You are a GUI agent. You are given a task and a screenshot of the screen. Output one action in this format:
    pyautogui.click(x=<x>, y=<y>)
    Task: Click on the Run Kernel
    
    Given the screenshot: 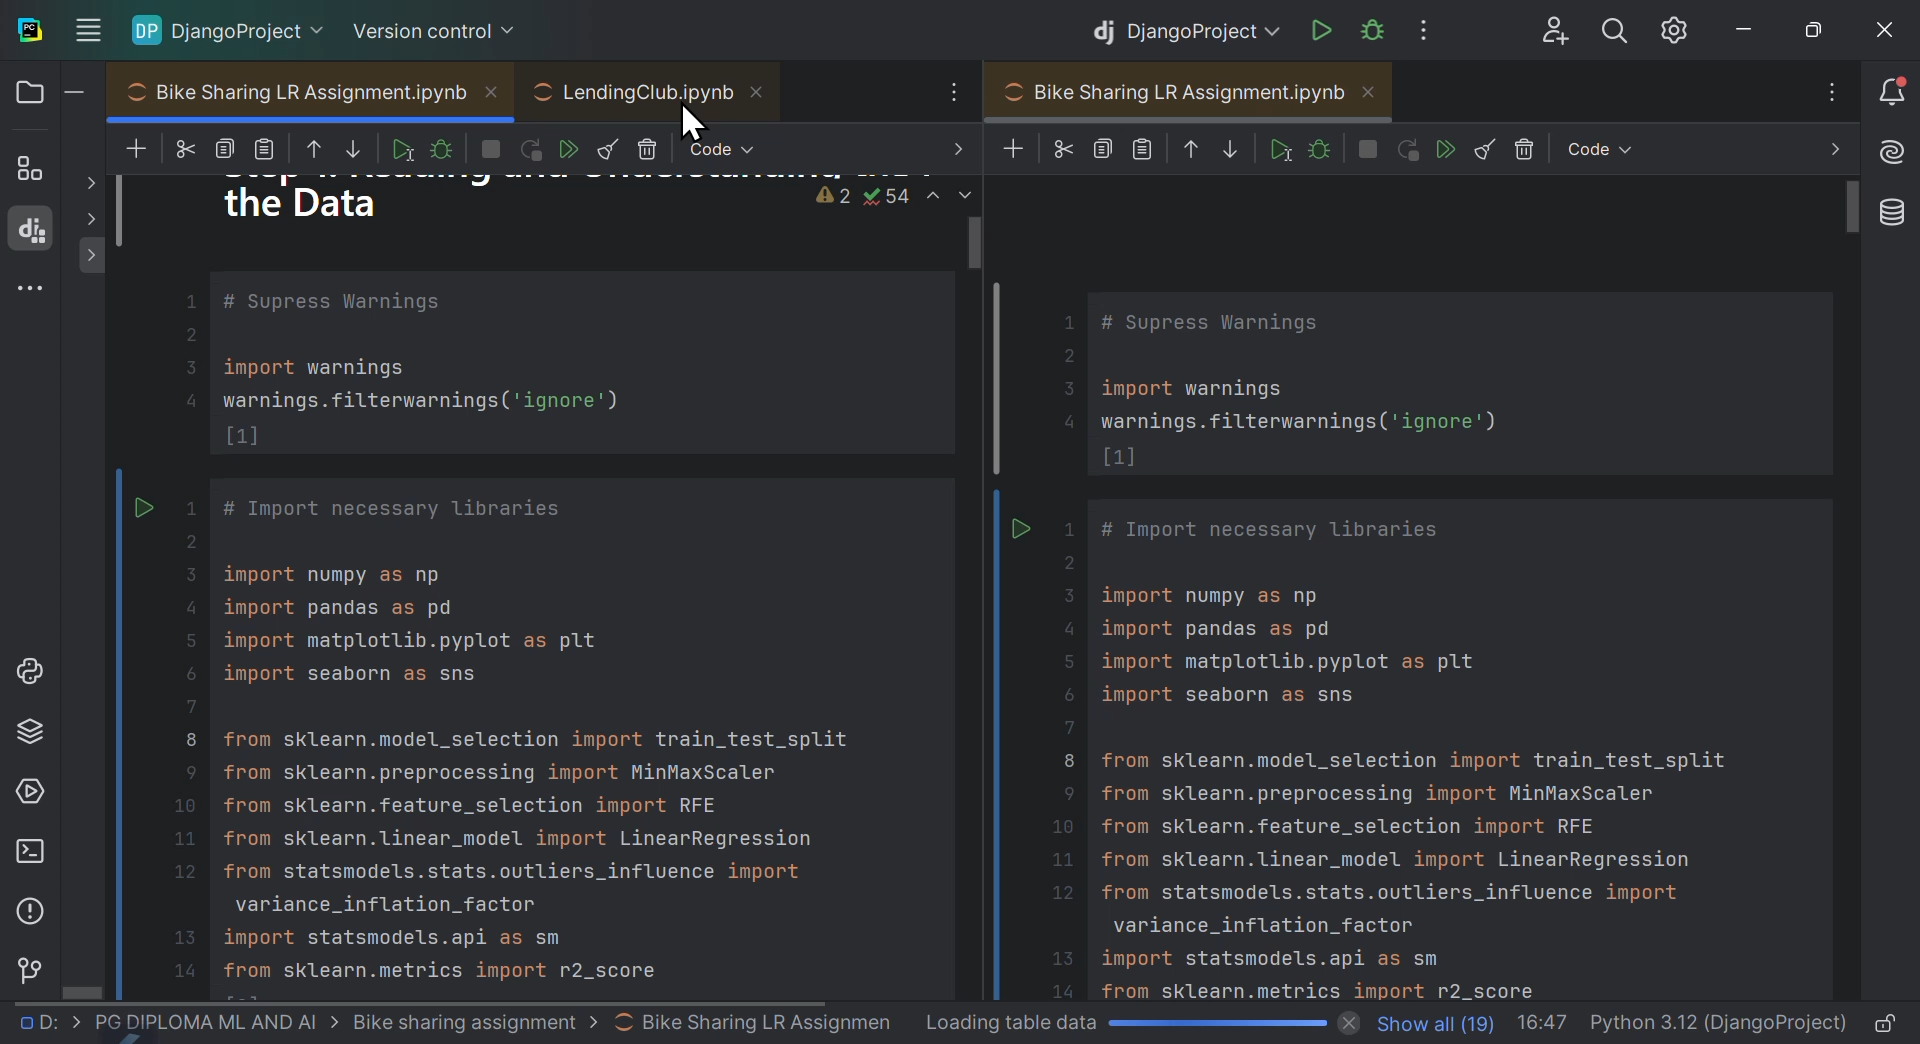 What is the action you would take?
    pyautogui.click(x=533, y=147)
    